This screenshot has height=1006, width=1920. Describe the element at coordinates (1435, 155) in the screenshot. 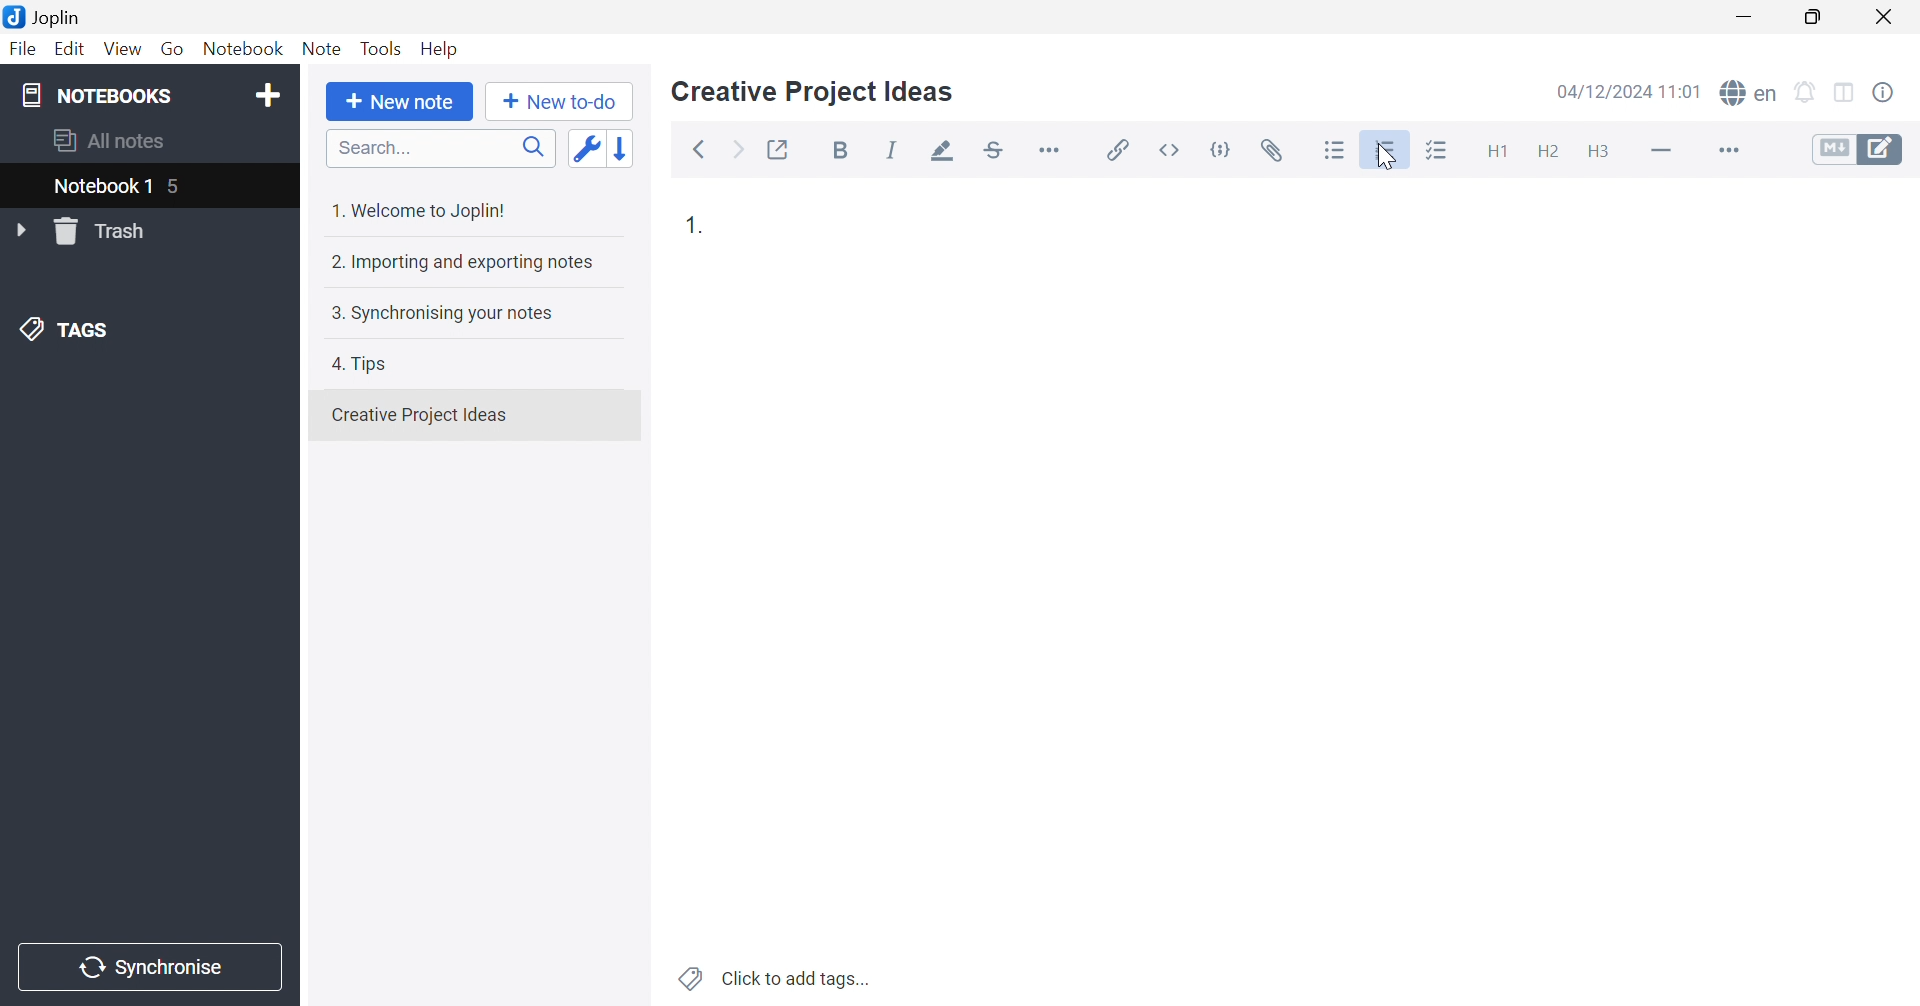

I see `Checkbox list` at that location.